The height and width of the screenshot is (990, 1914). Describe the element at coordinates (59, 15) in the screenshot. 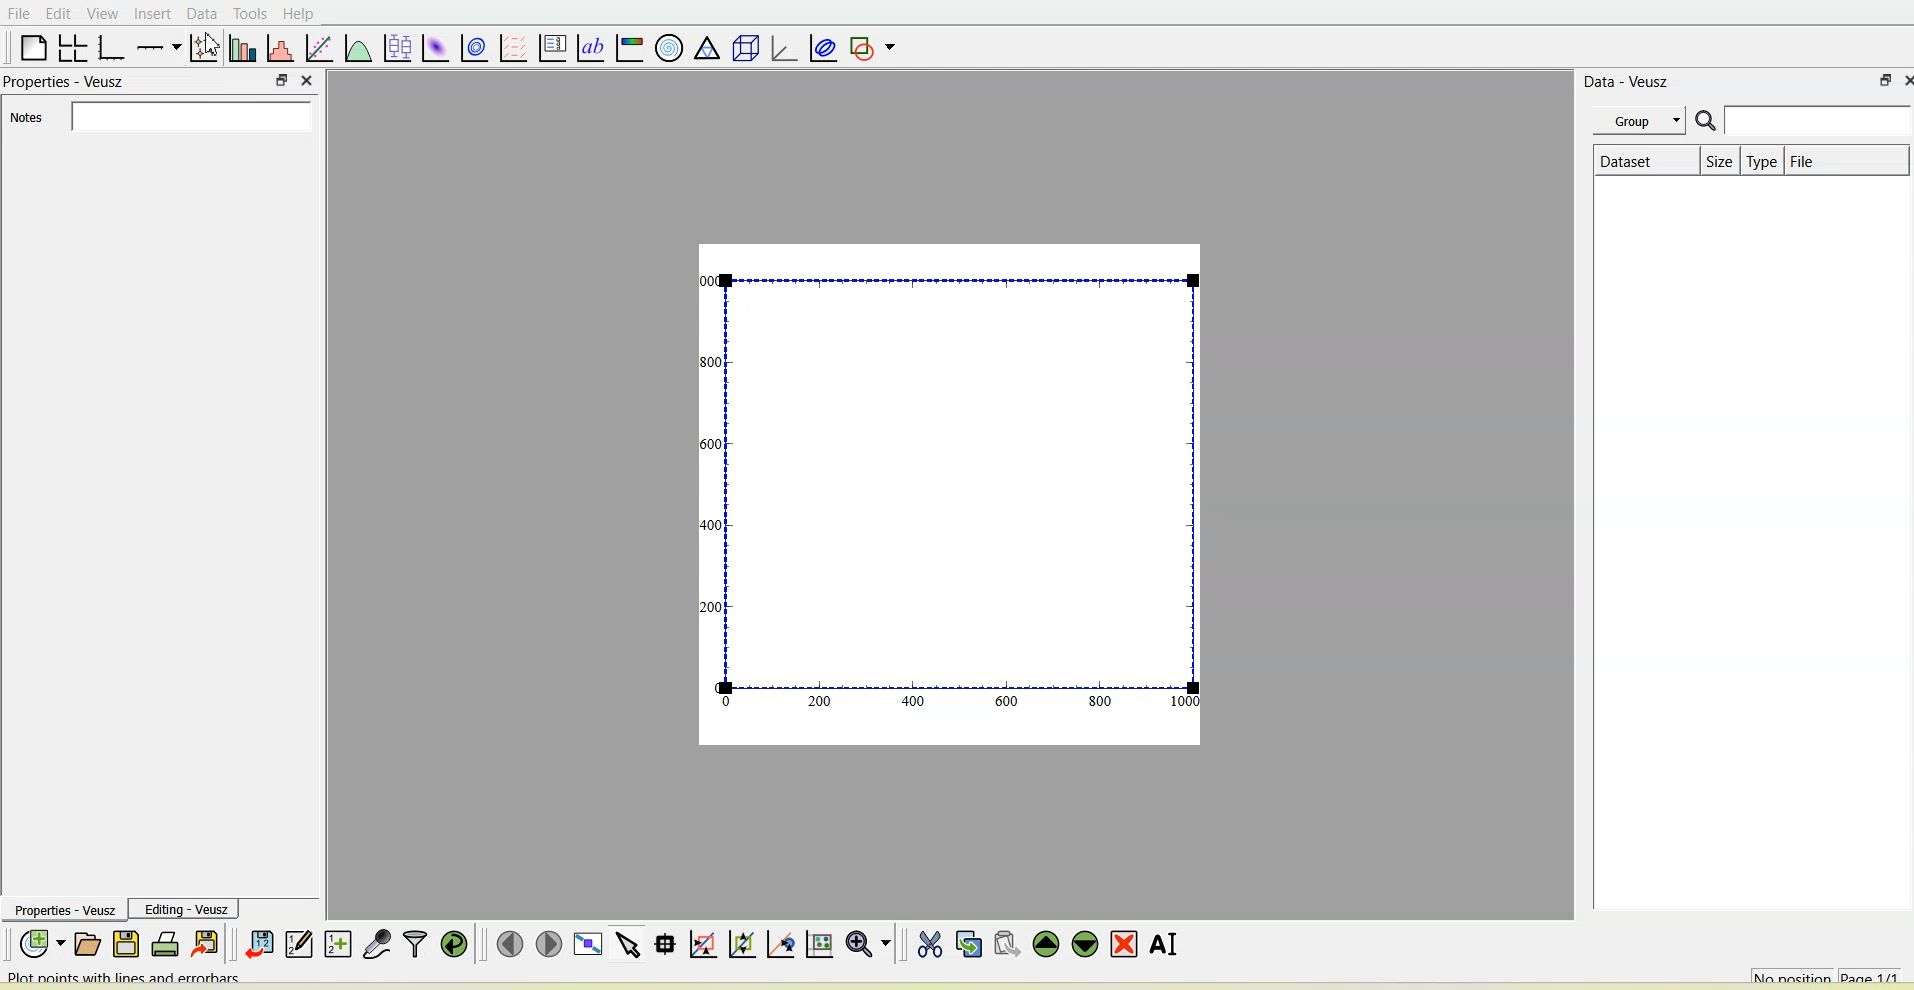

I see `Edit` at that location.